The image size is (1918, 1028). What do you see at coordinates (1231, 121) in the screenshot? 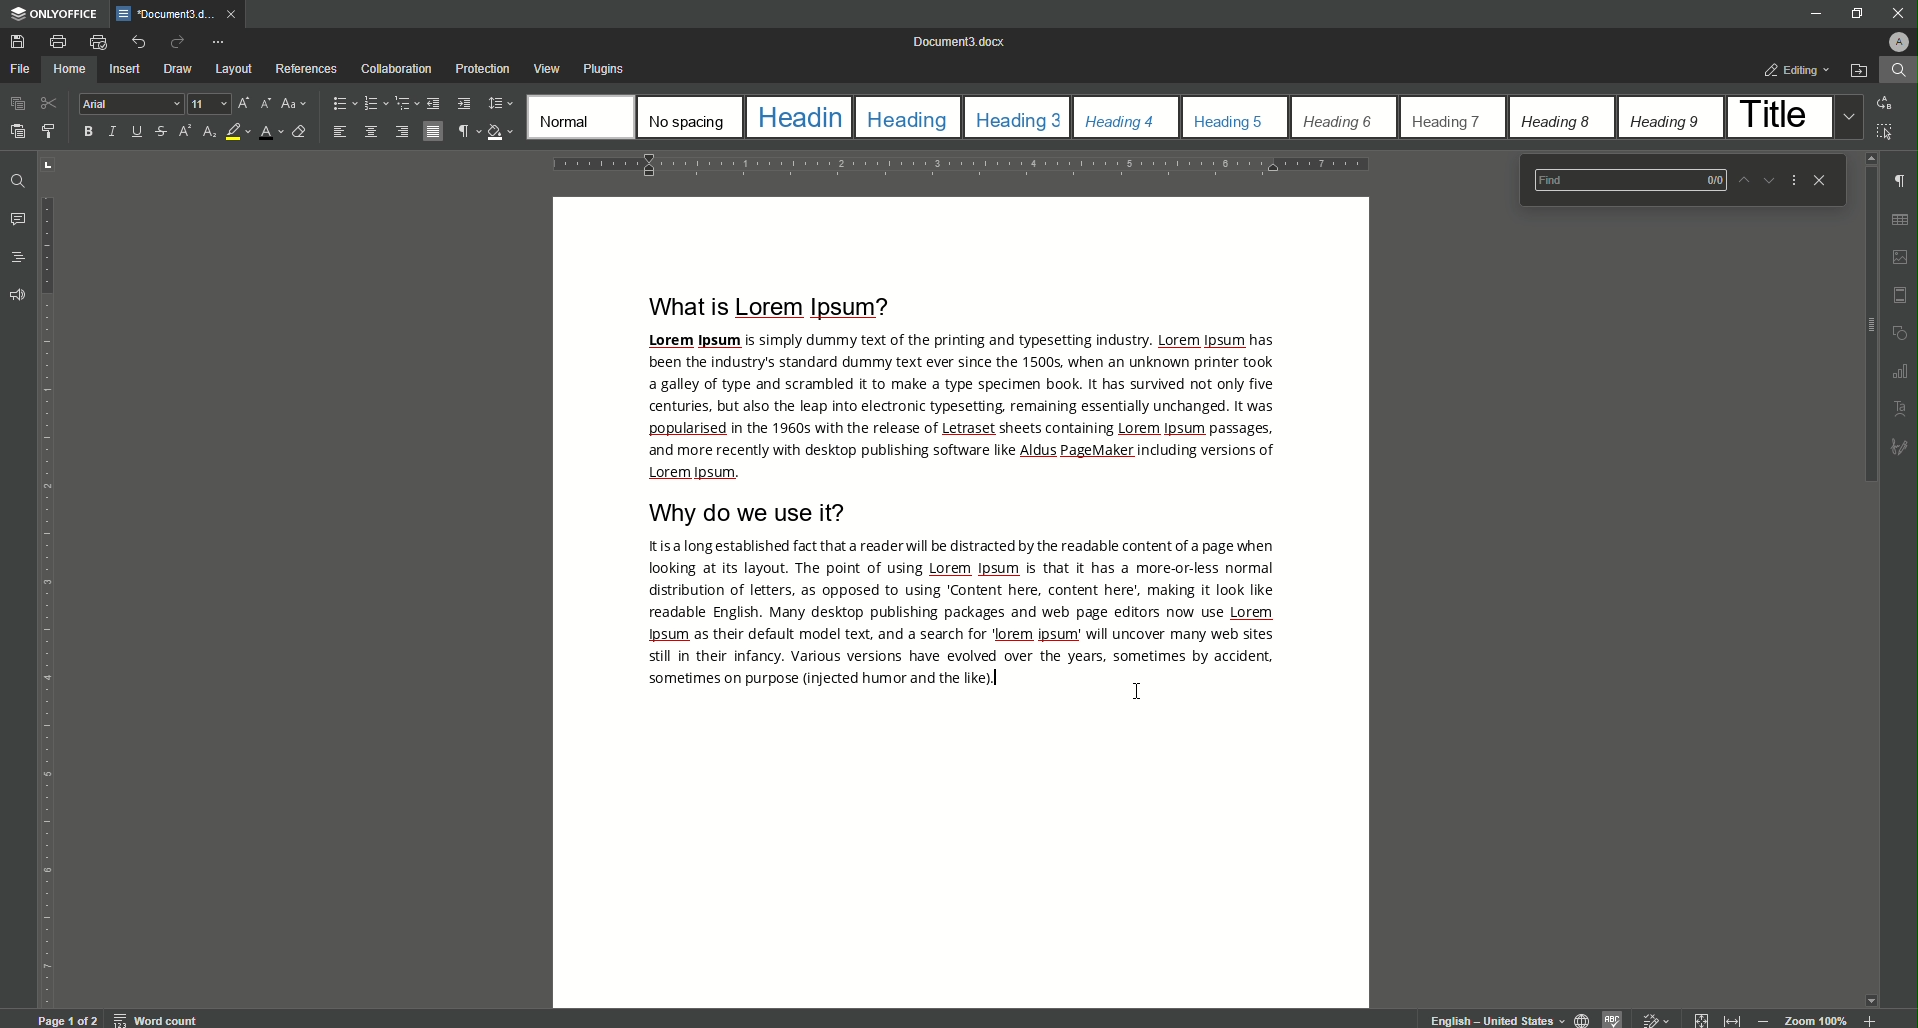
I see `Heading 5` at bounding box center [1231, 121].